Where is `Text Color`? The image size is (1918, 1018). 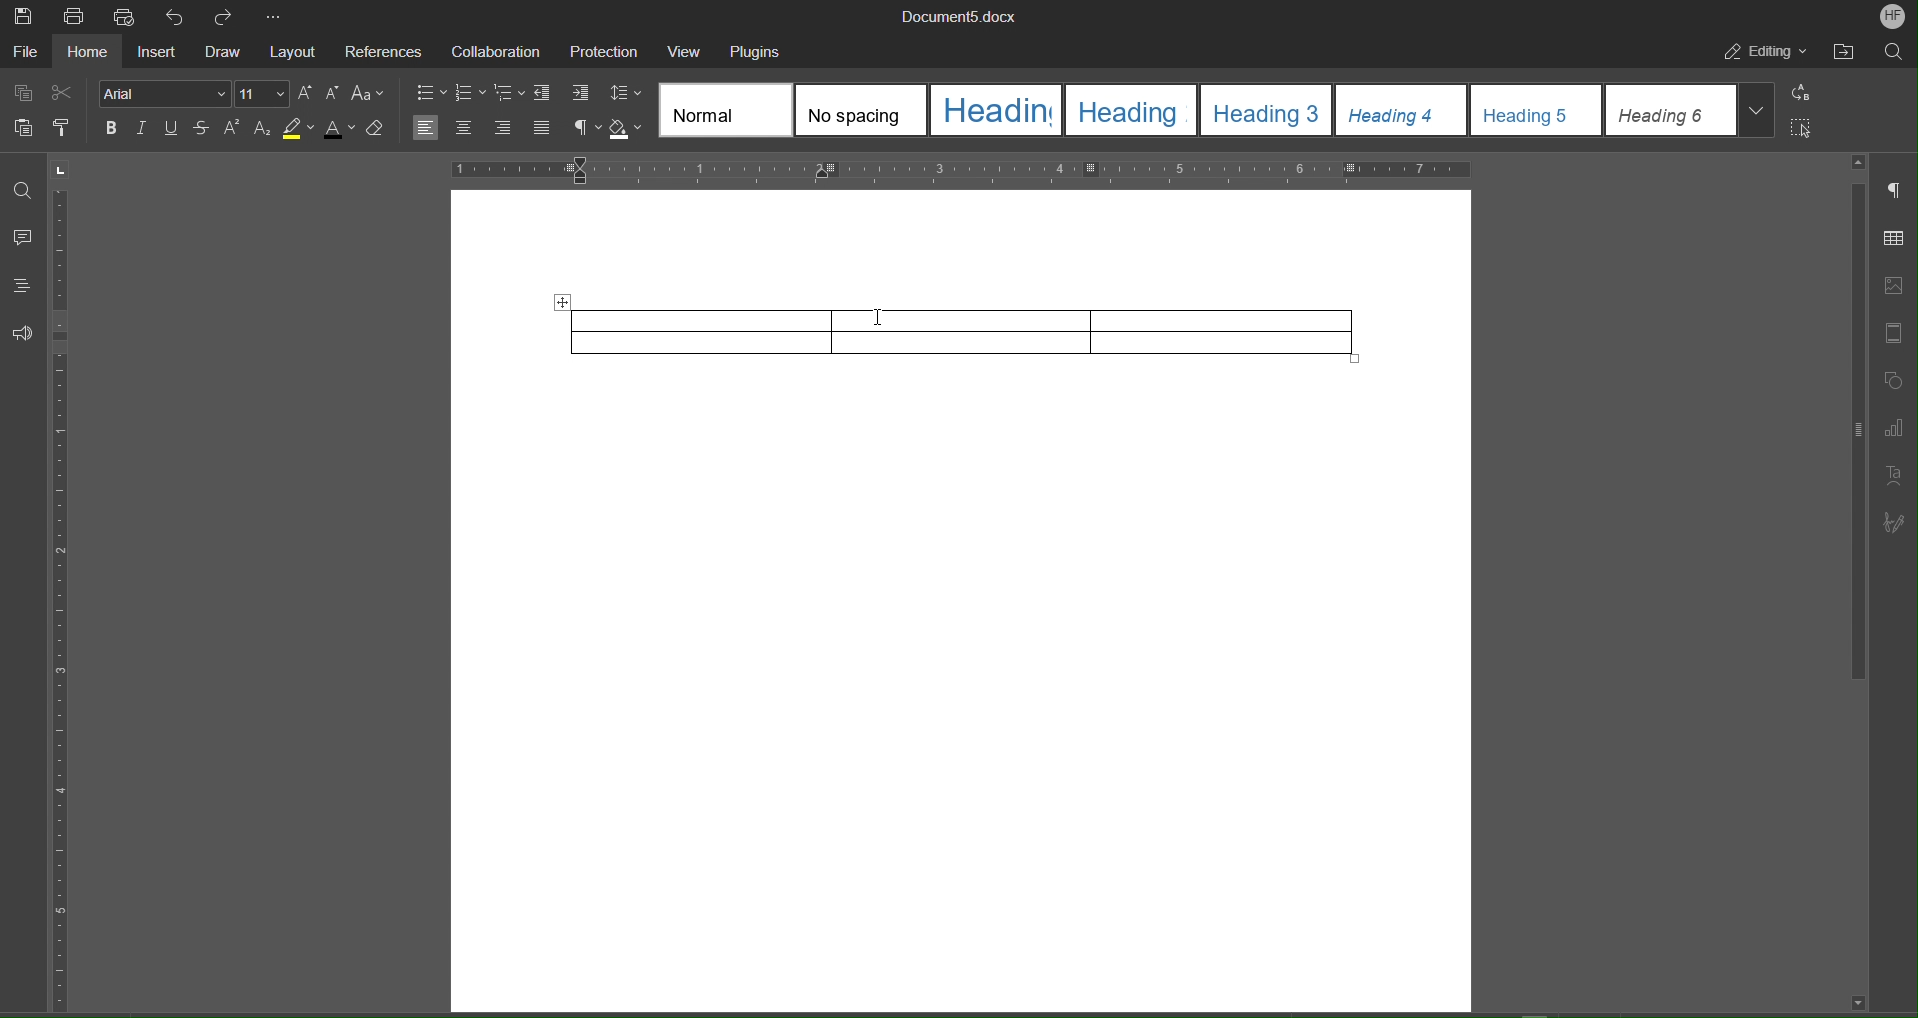
Text Color is located at coordinates (340, 128).